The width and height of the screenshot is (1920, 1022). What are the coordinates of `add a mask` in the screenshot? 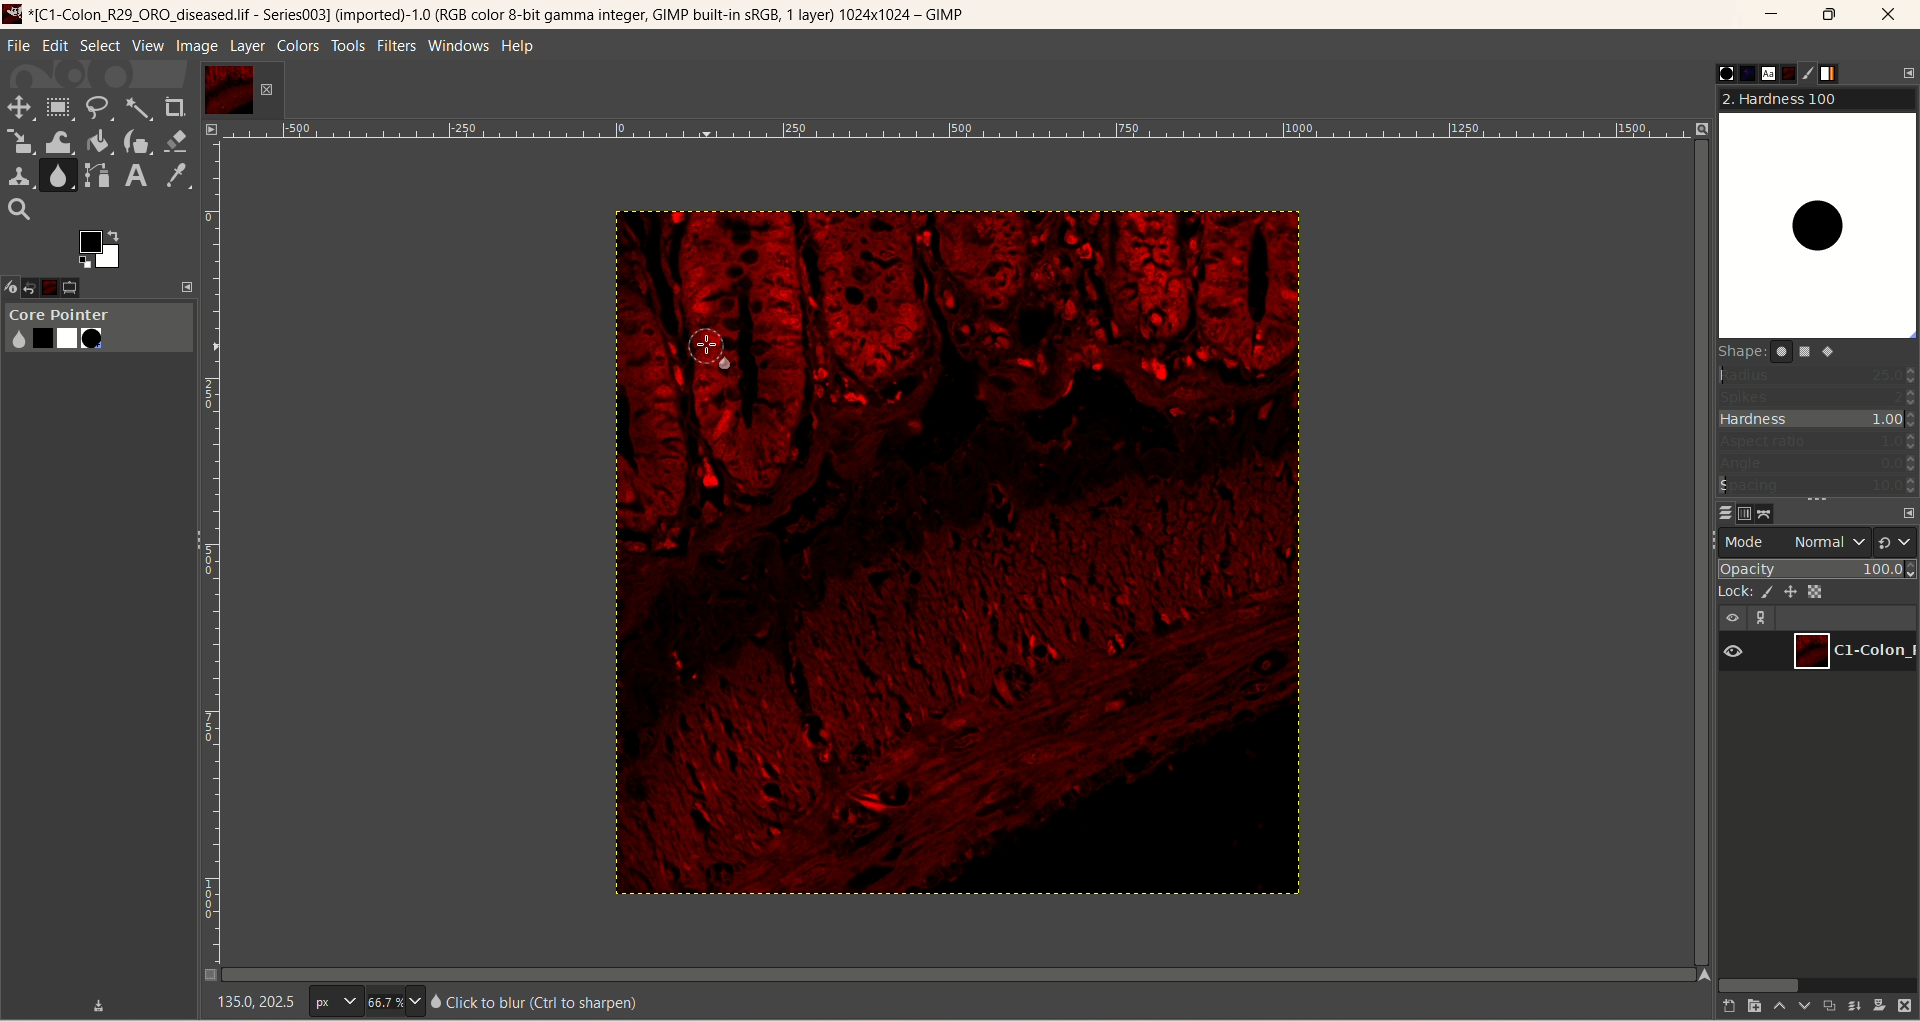 It's located at (1880, 1004).